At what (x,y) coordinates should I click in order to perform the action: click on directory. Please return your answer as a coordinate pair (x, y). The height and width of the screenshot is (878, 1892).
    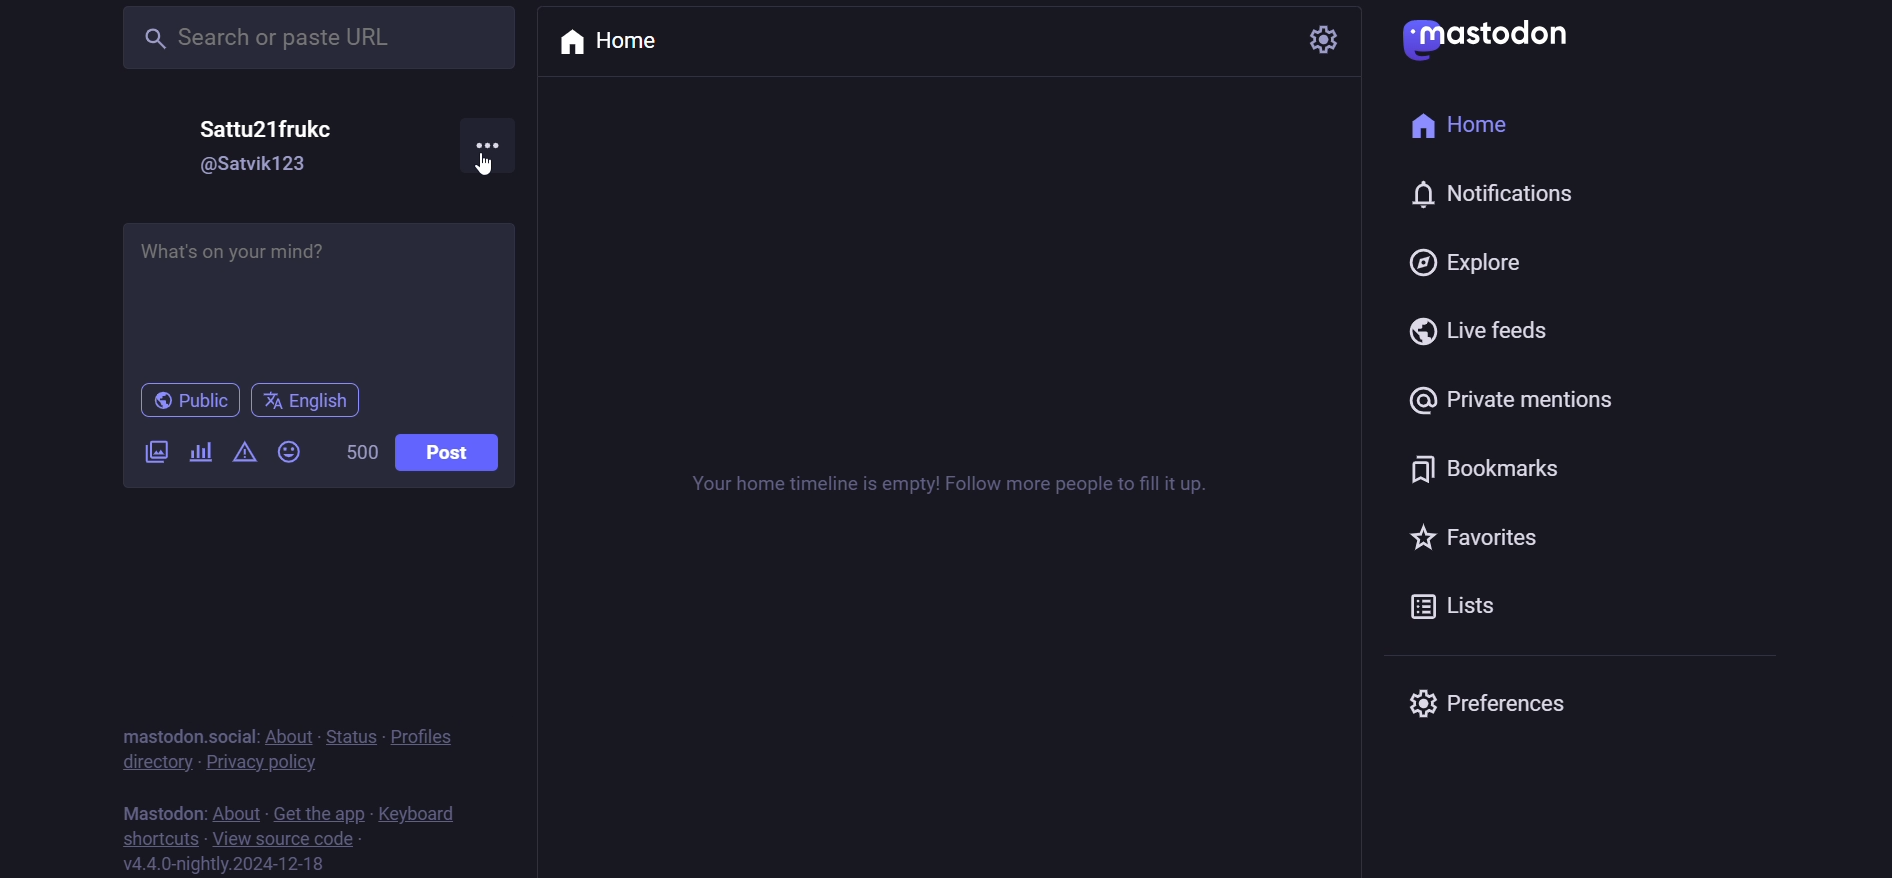
    Looking at the image, I should click on (152, 760).